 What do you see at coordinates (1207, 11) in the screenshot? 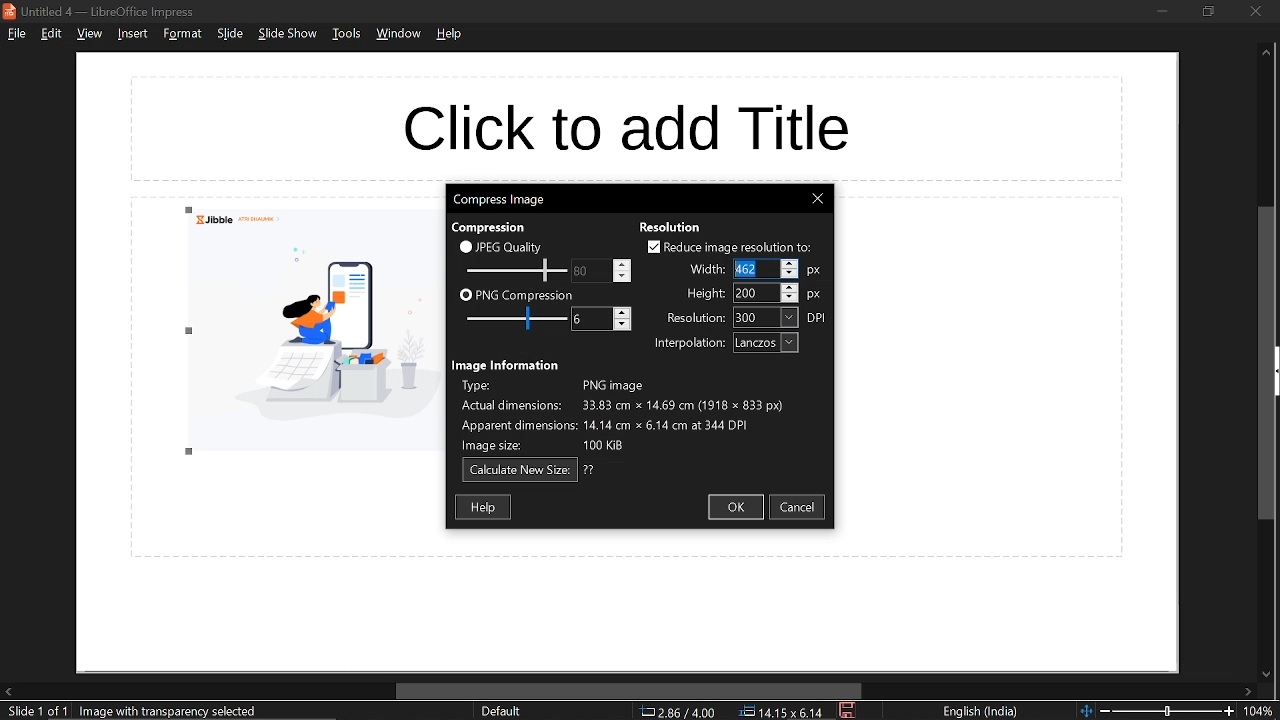
I see `restore down` at bounding box center [1207, 11].